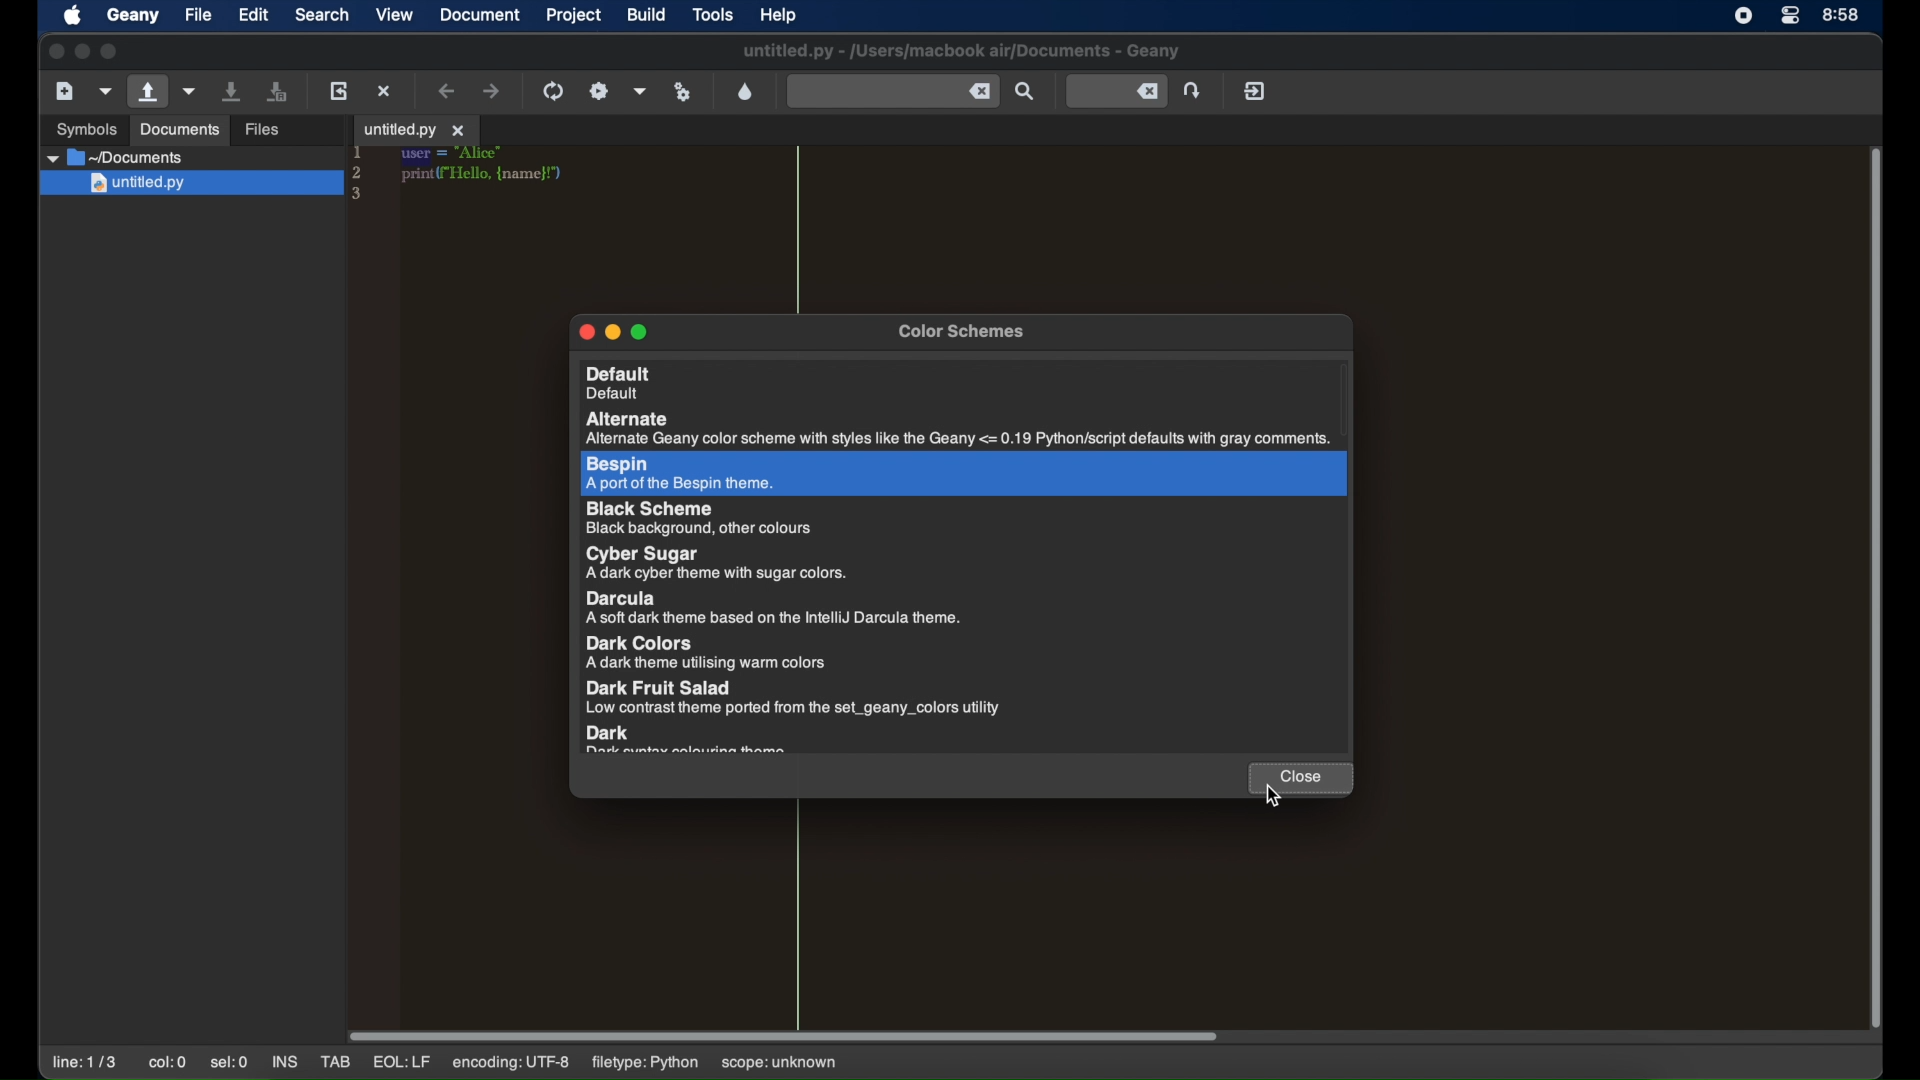 The height and width of the screenshot is (1080, 1920). Describe the element at coordinates (1116, 92) in the screenshot. I see `jump  to the entered line number` at that location.